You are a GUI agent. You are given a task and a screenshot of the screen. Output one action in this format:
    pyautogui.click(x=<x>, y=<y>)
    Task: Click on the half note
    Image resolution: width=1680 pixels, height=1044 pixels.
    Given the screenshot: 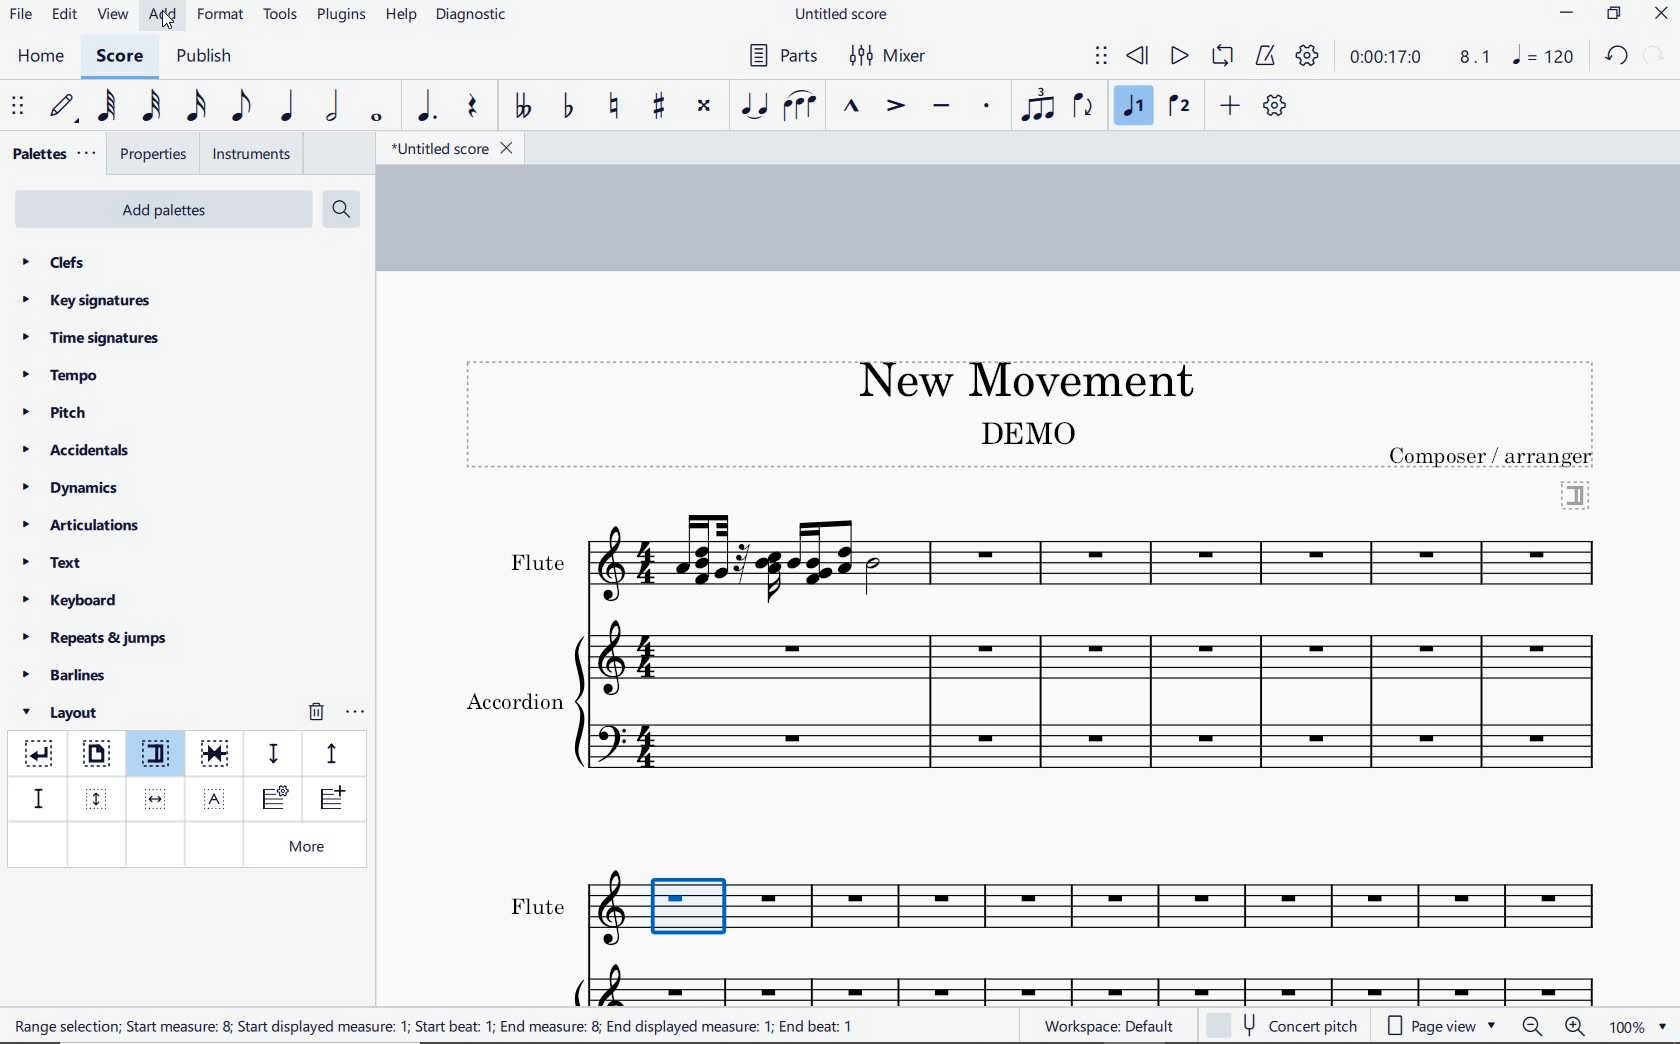 What is the action you would take?
    pyautogui.click(x=332, y=107)
    